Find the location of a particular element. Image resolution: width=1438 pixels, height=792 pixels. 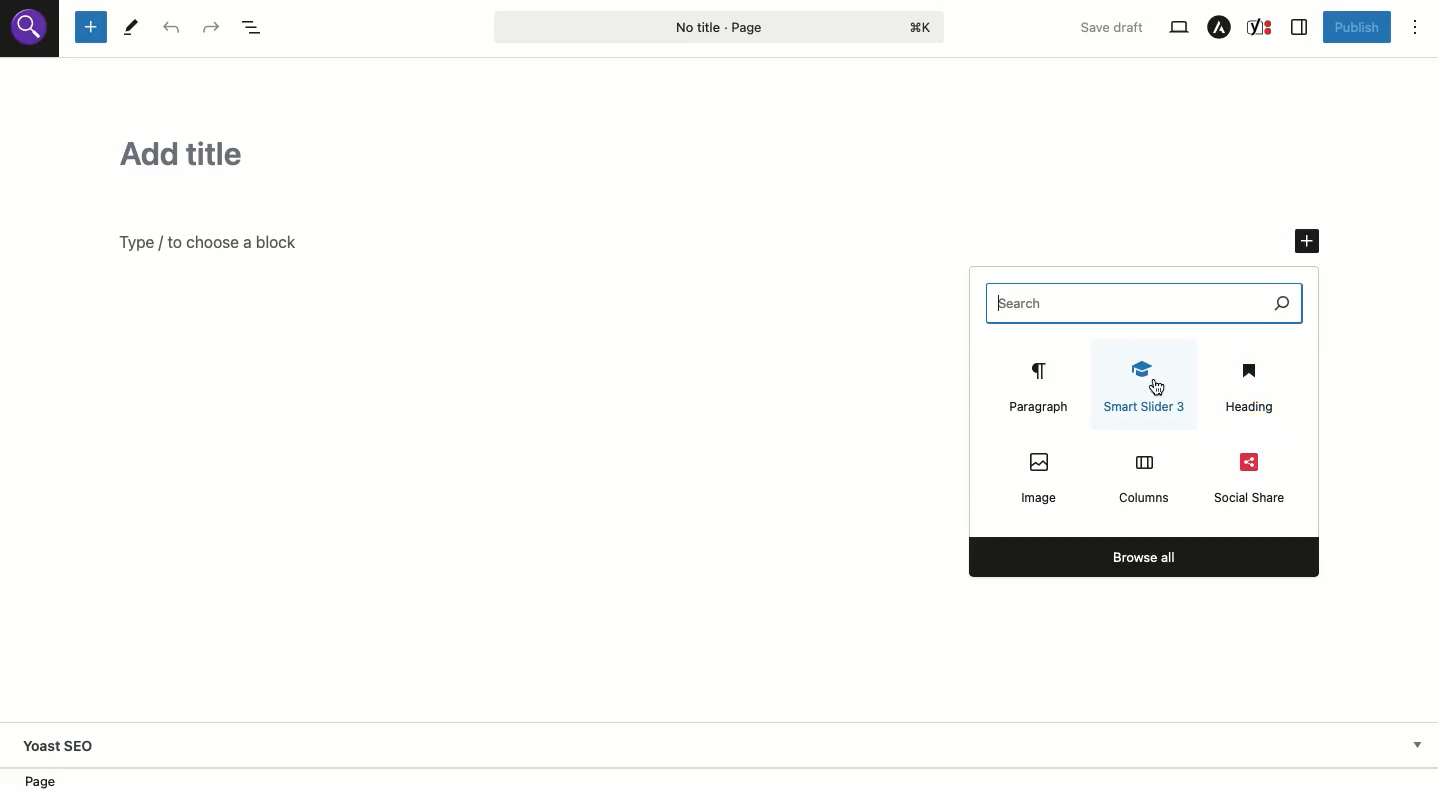

View is located at coordinates (1178, 28).